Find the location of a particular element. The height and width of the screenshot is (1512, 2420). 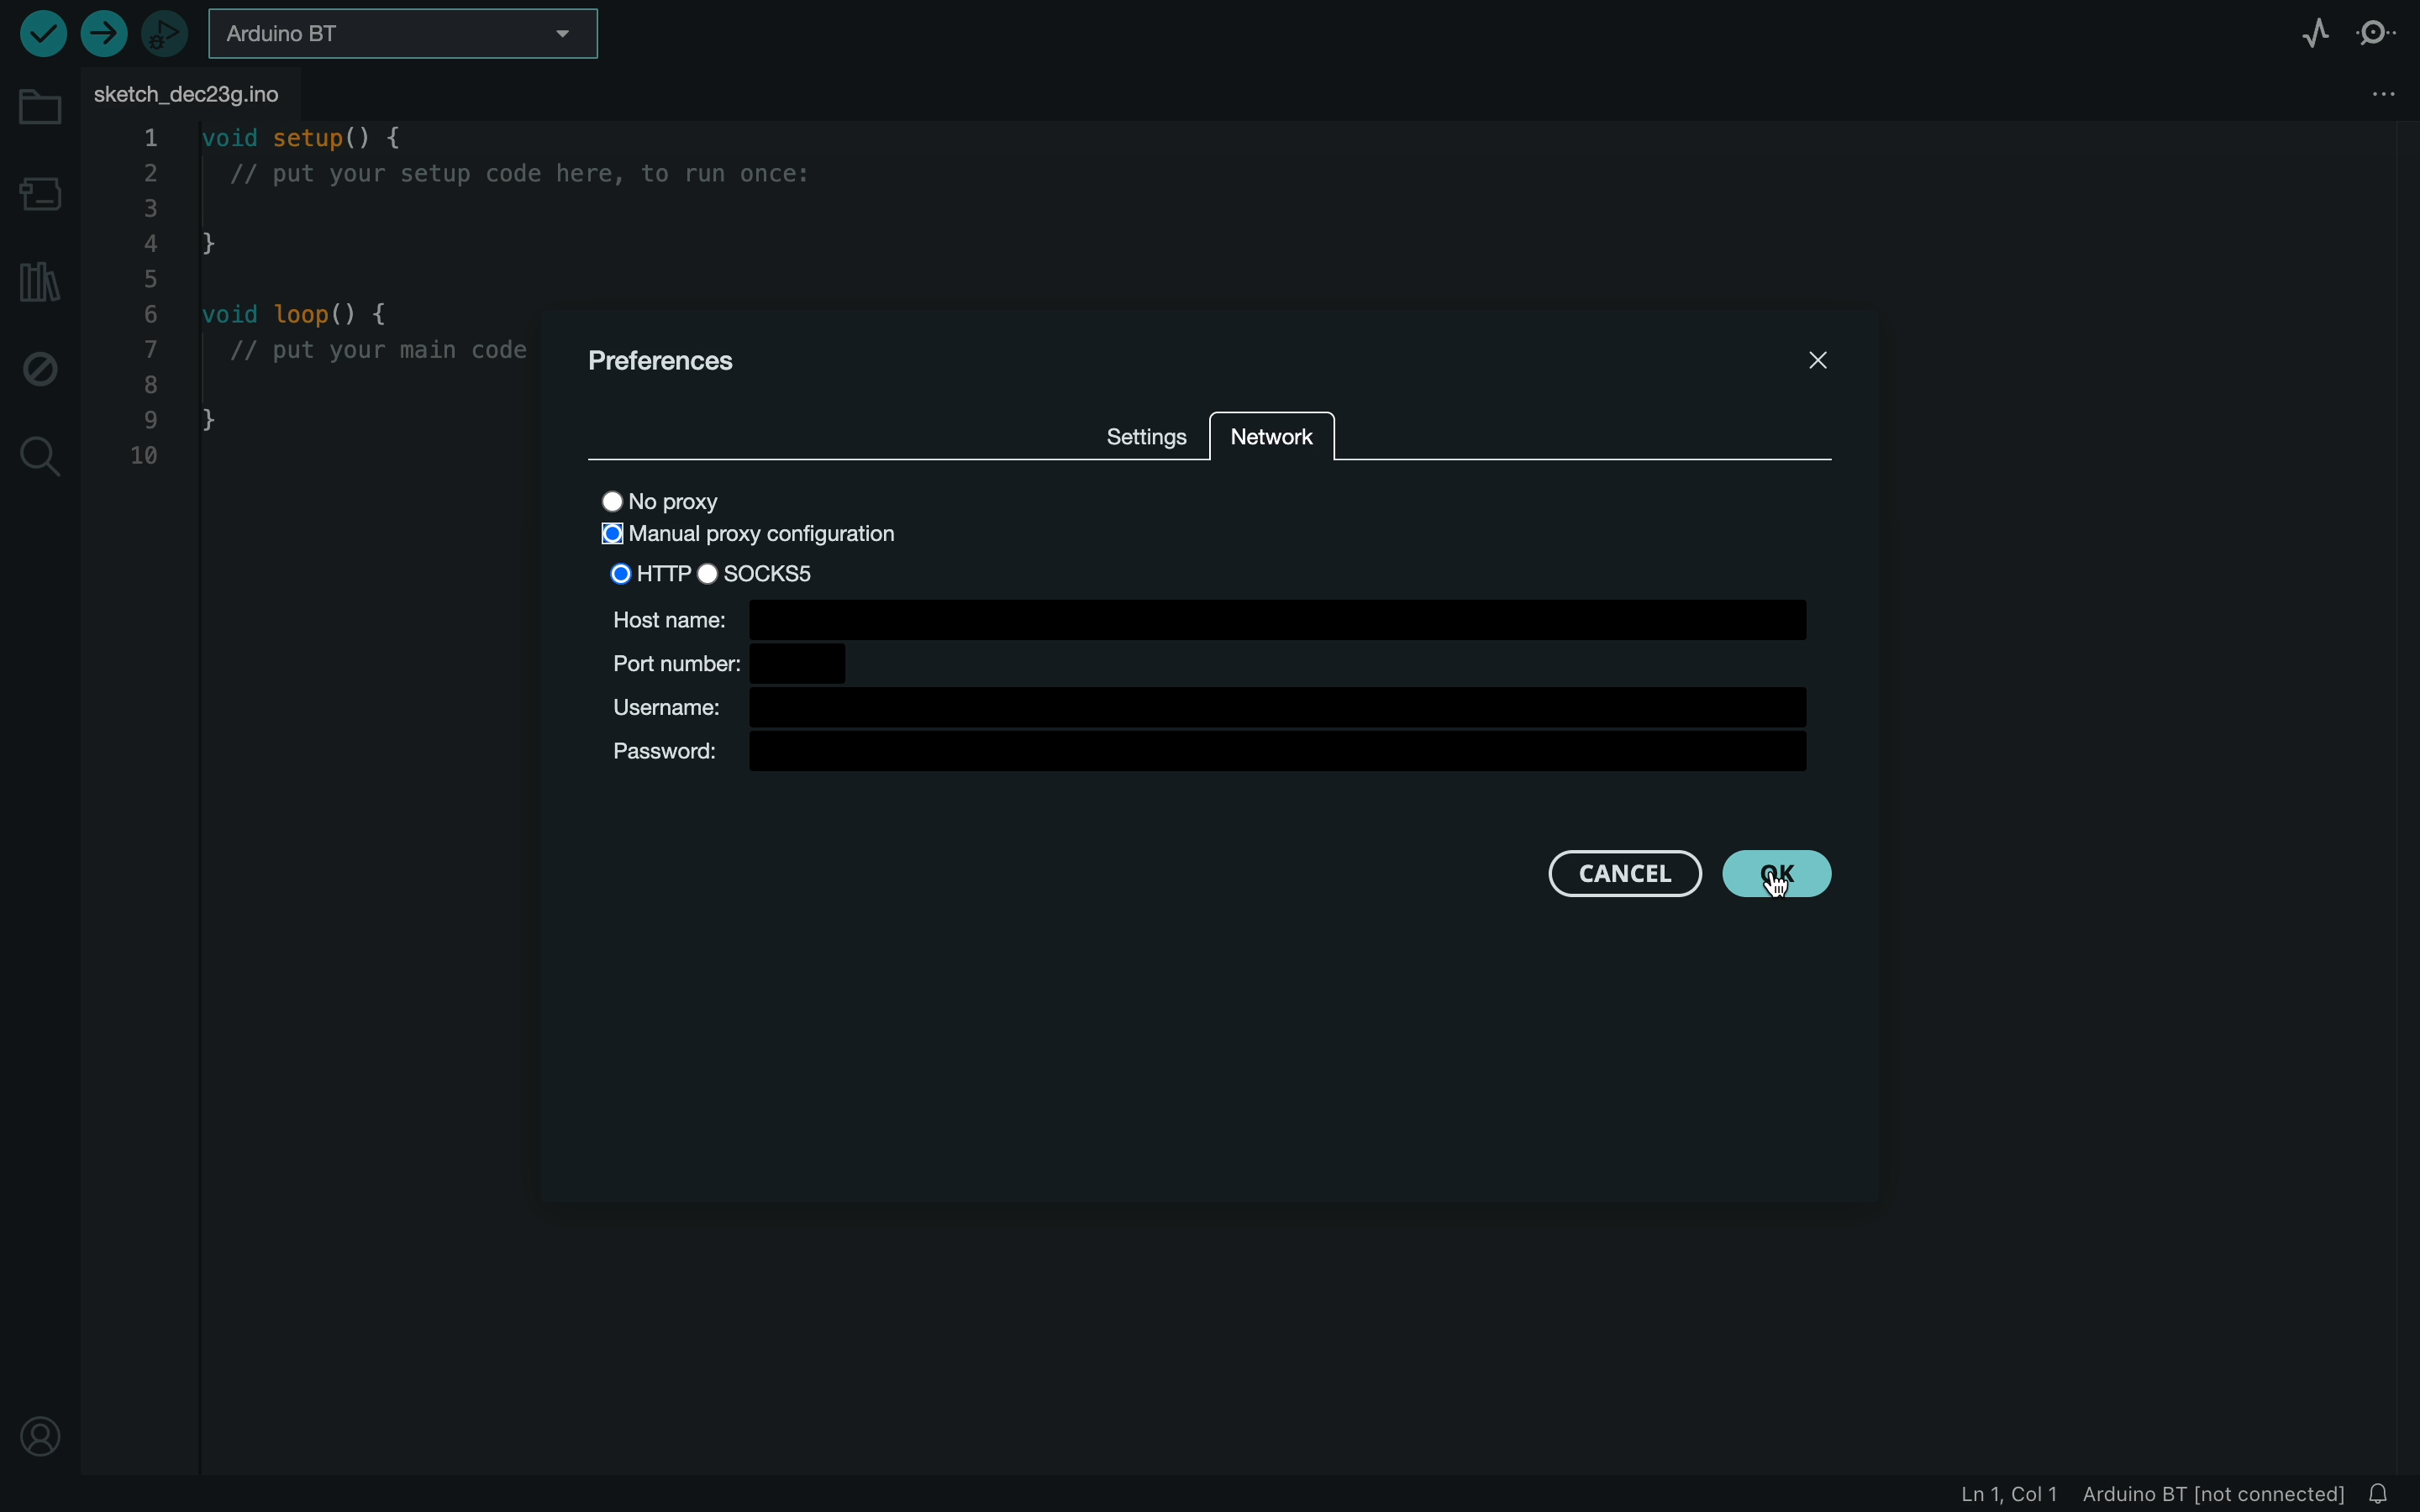

no proxy is located at coordinates (700, 502).